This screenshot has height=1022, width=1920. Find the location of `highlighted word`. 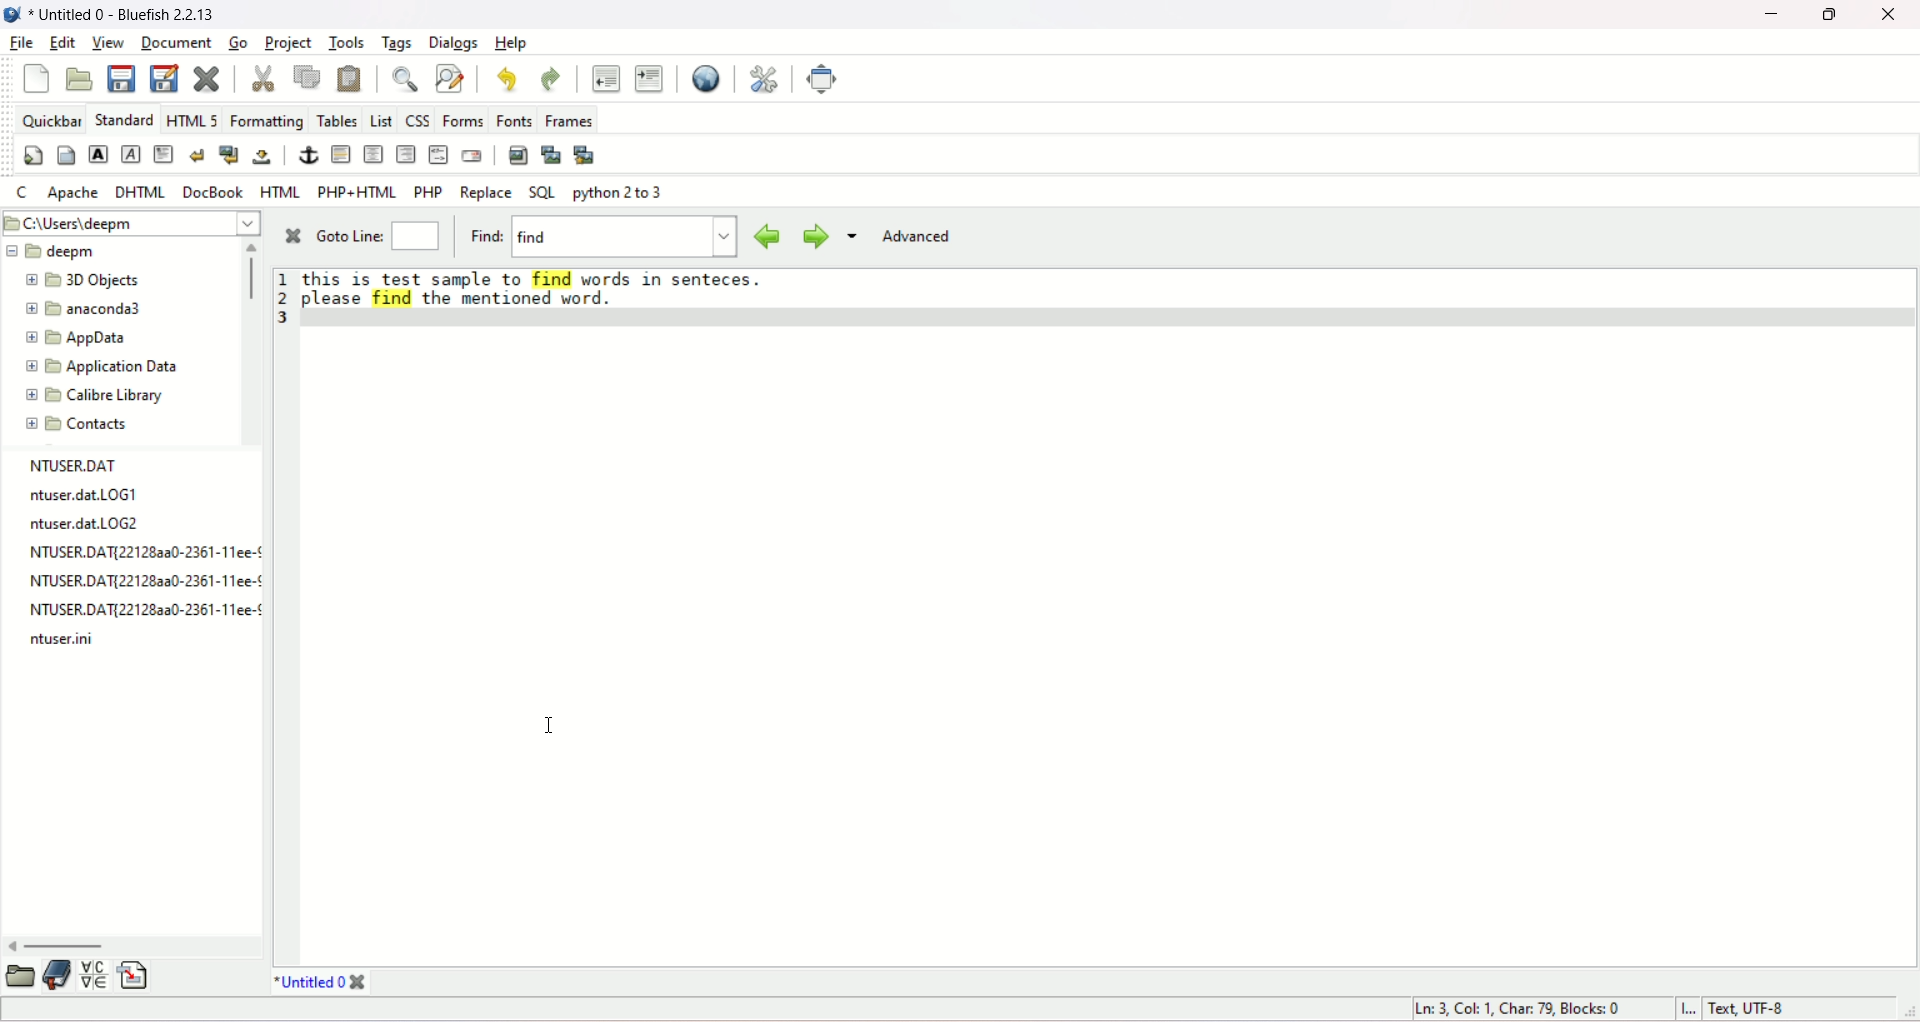

highlighted word is located at coordinates (389, 298).